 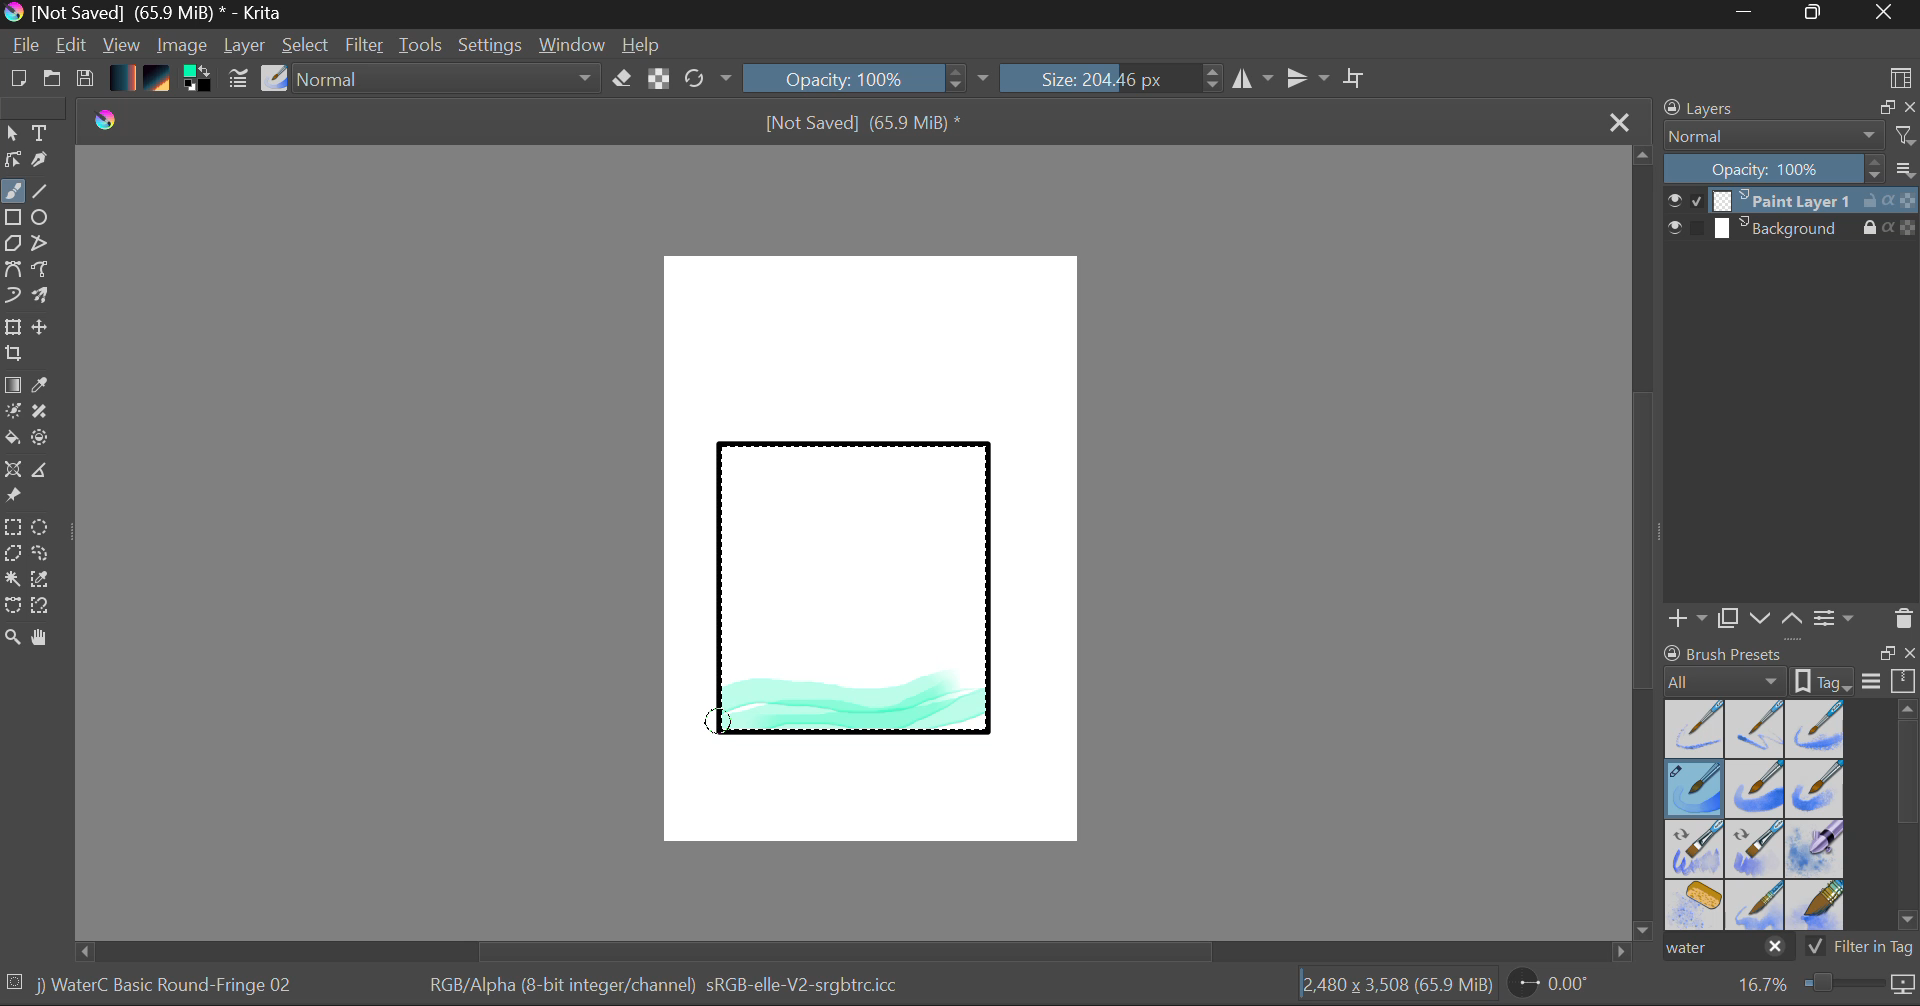 What do you see at coordinates (16, 354) in the screenshot?
I see `Crop` at bounding box center [16, 354].